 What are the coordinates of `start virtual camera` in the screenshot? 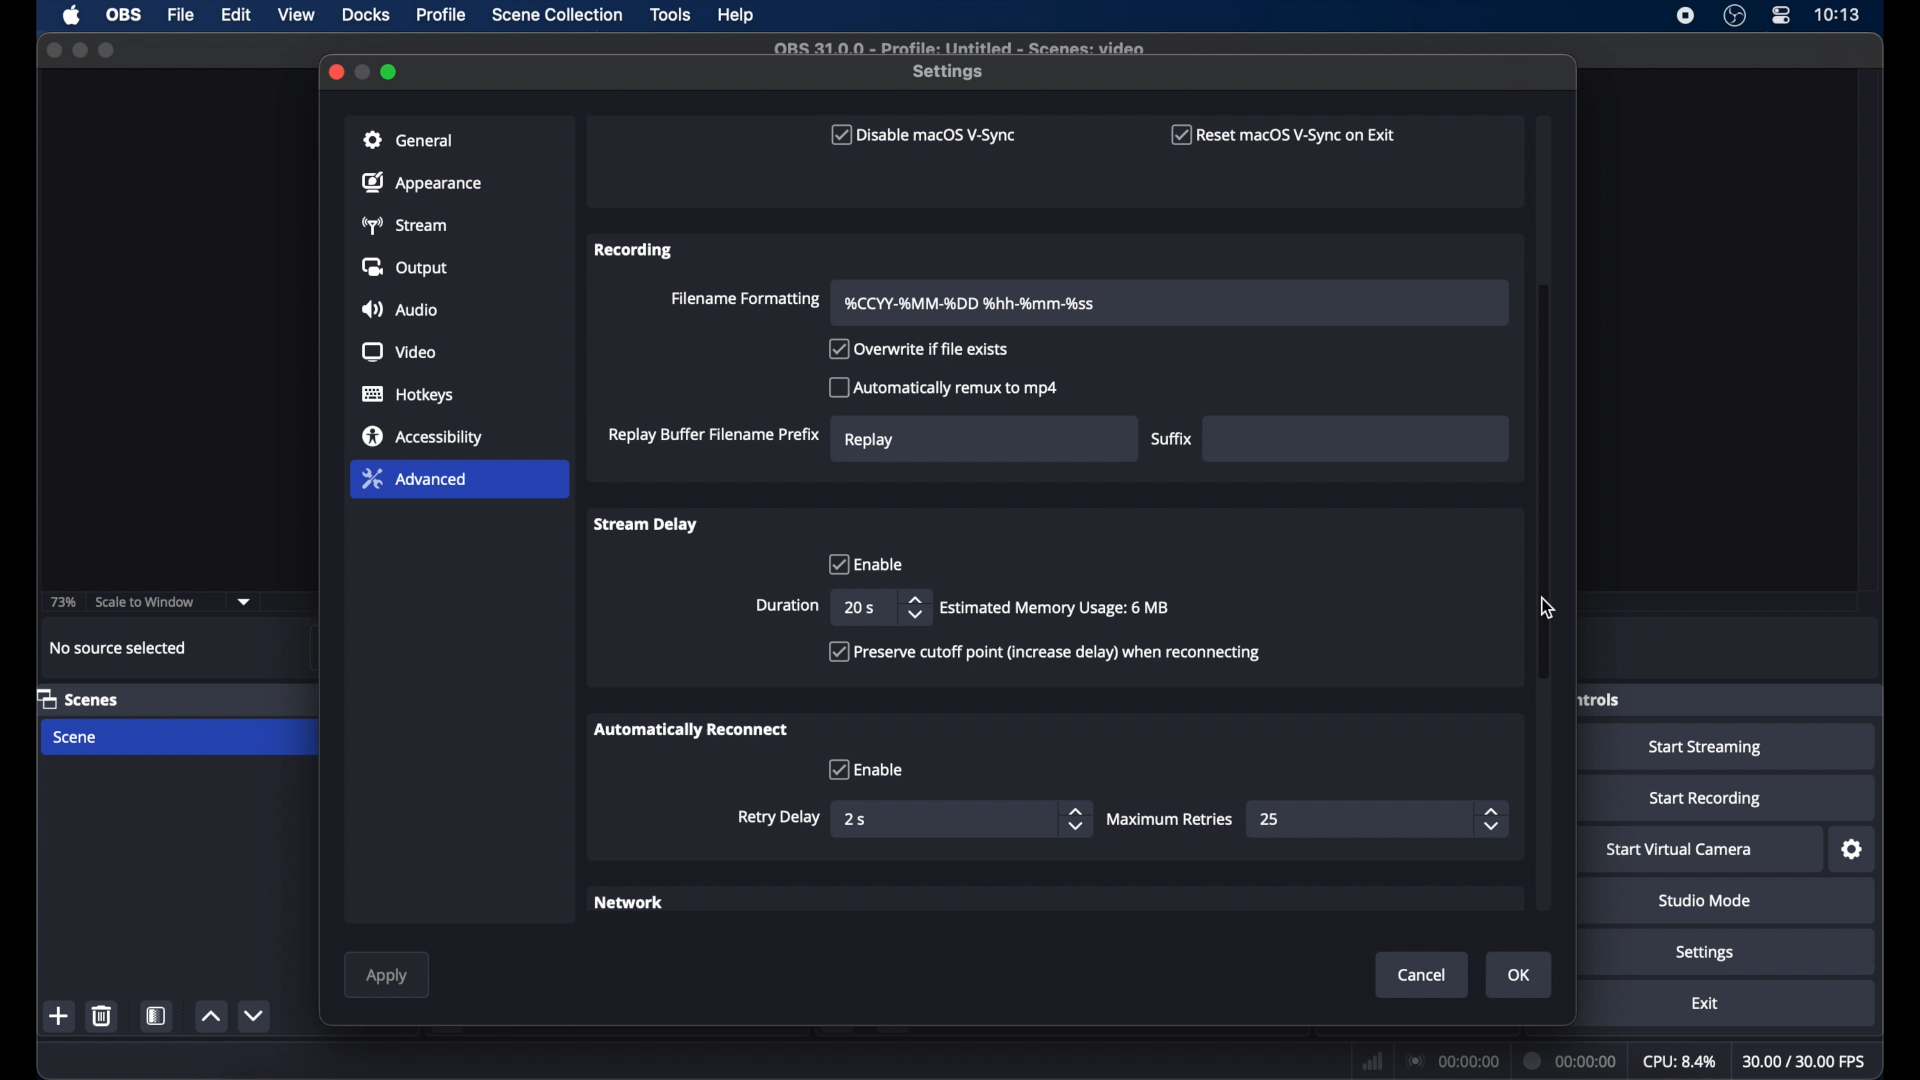 It's located at (1680, 850).